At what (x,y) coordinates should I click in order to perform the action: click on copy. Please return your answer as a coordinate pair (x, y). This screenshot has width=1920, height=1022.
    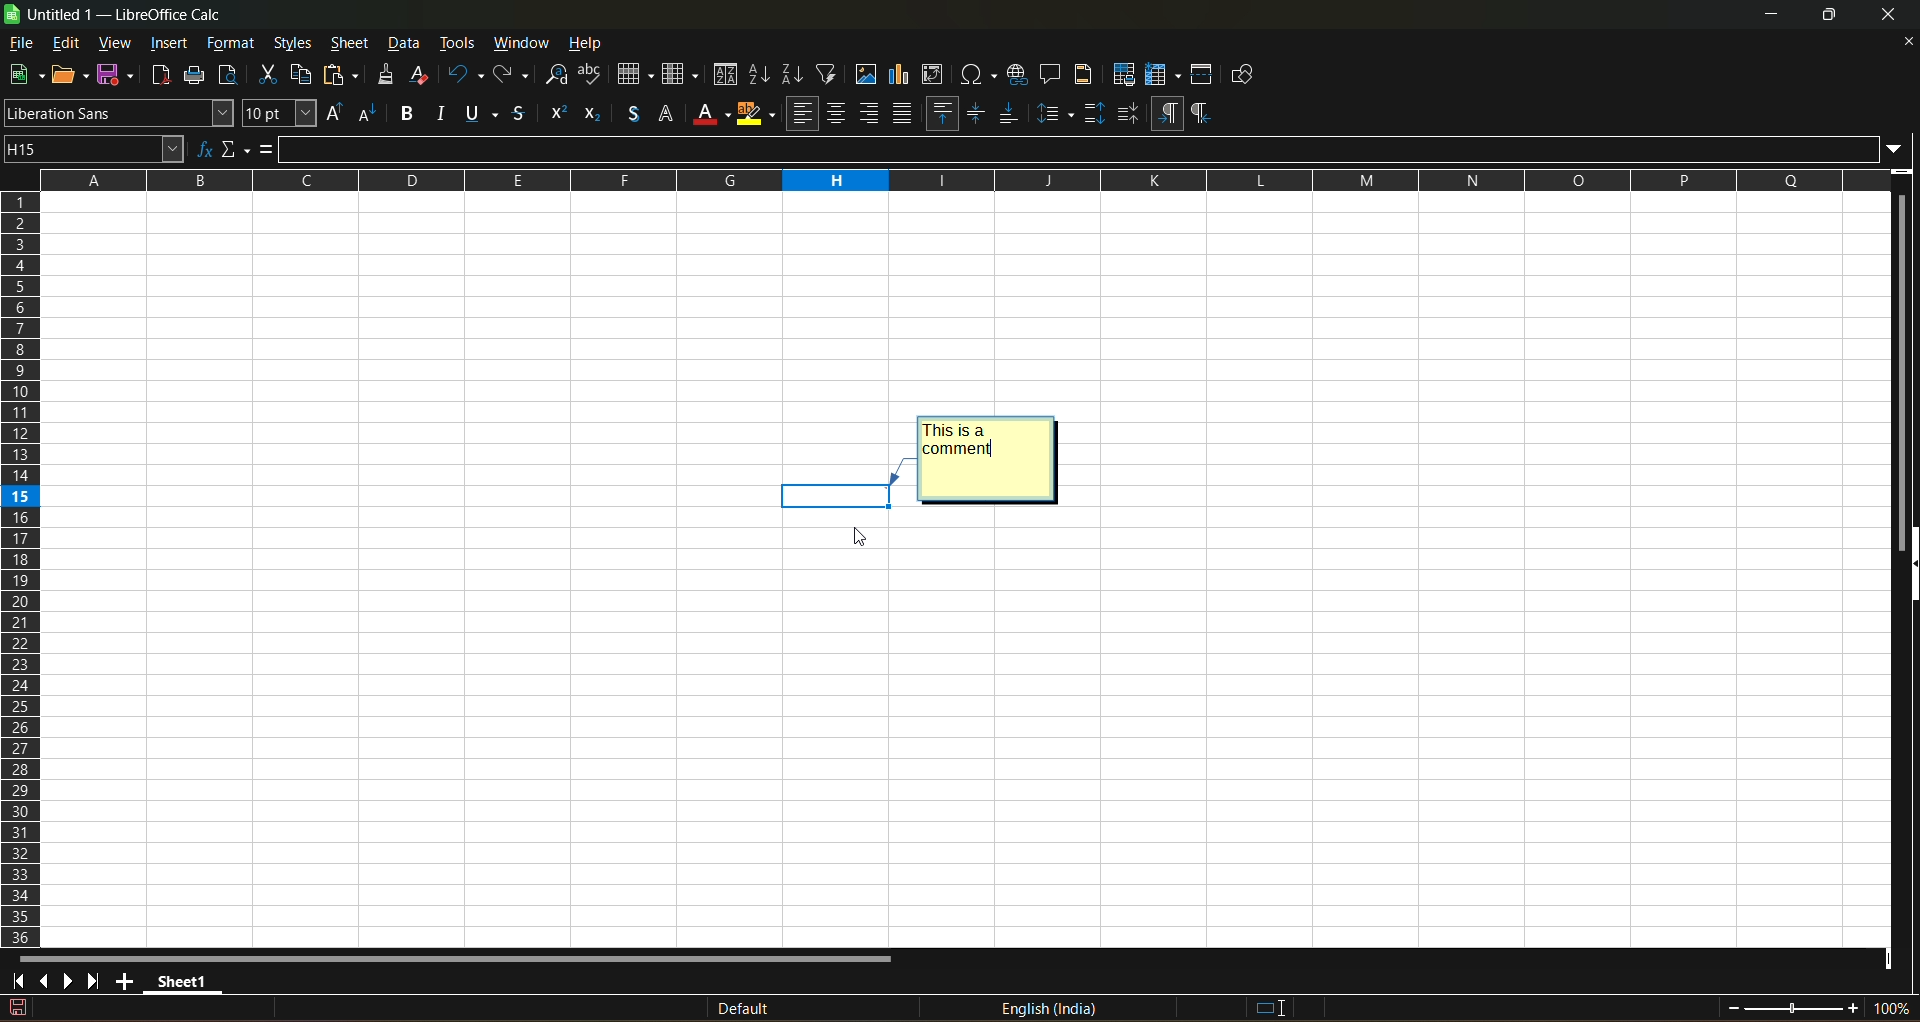
    Looking at the image, I should click on (301, 74).